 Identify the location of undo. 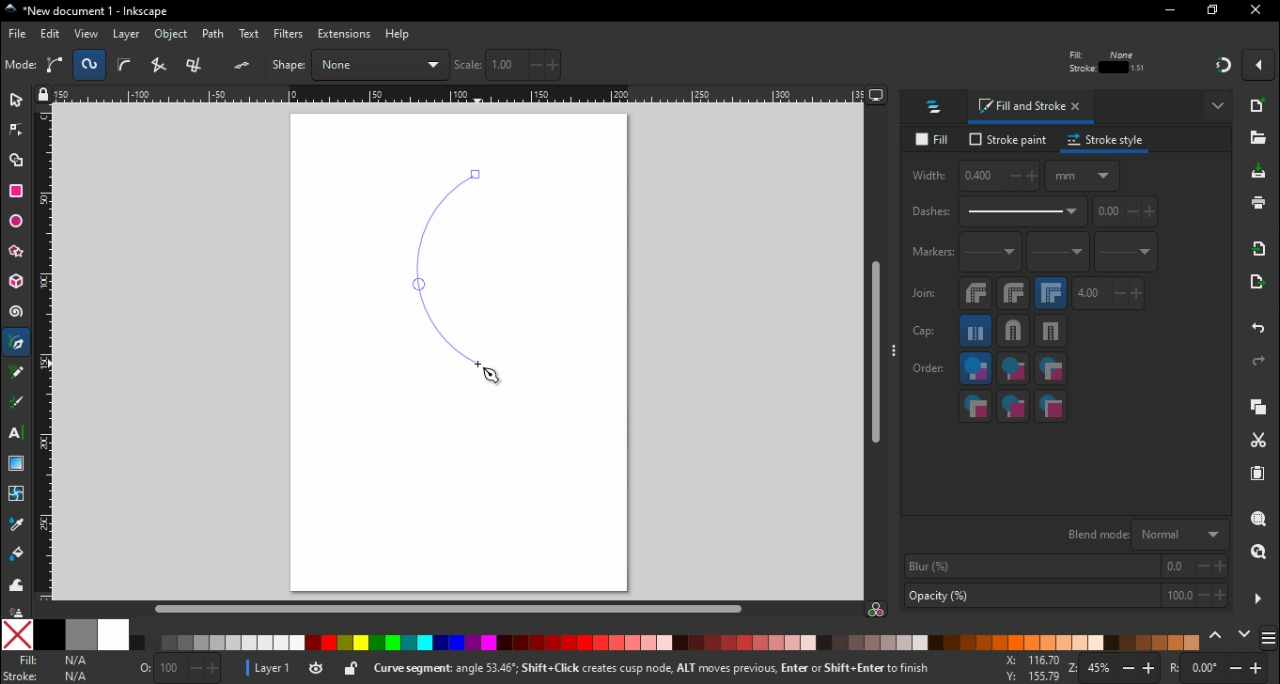
(1256, 332).